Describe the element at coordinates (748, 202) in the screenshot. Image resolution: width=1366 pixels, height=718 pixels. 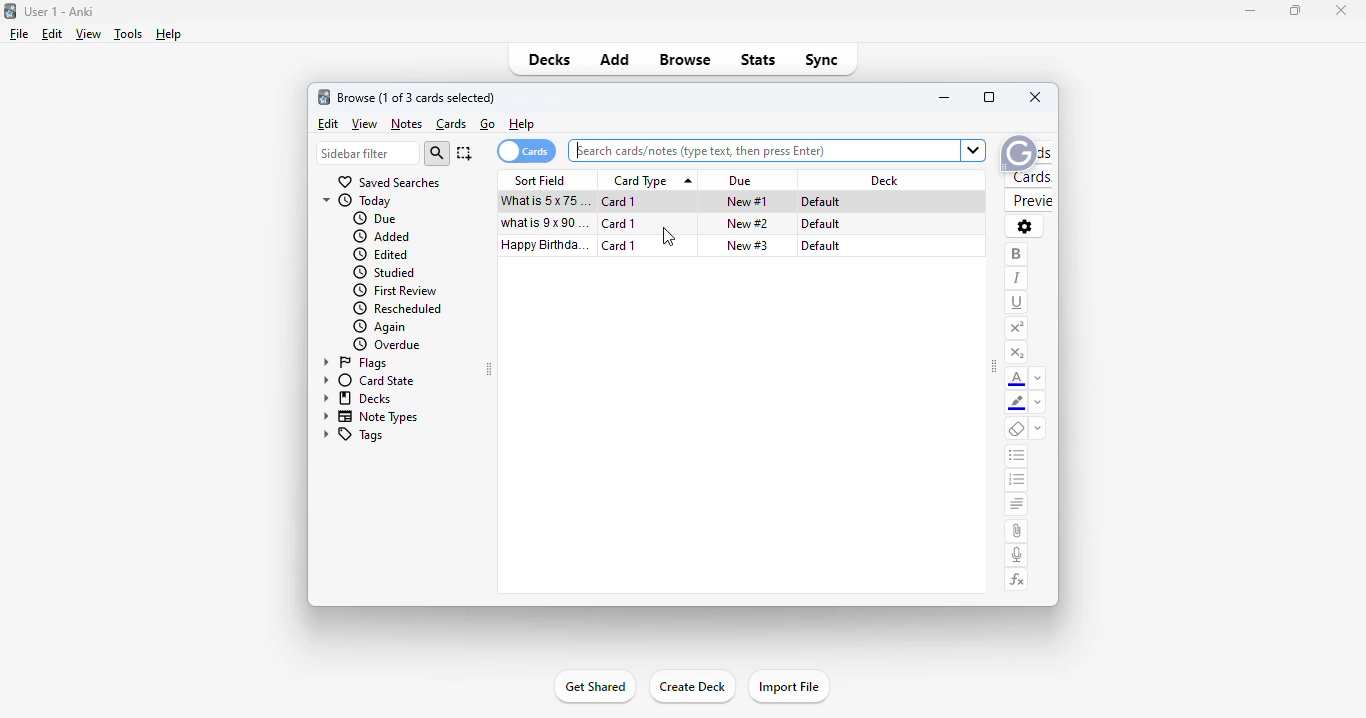
I see `new #1` at that location.